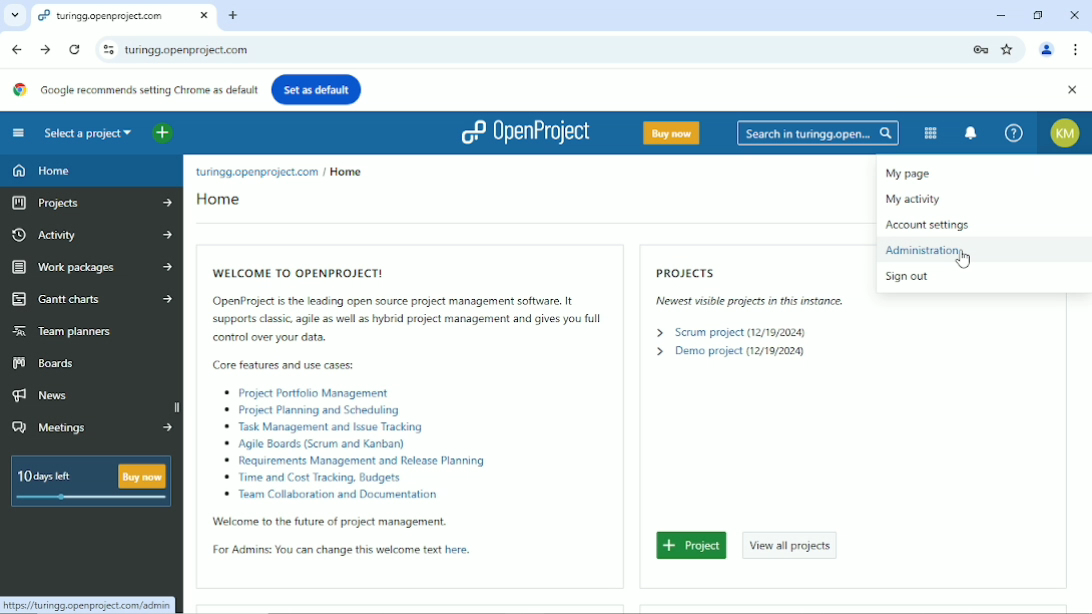  I want to click on Modules, so click(929, 132).